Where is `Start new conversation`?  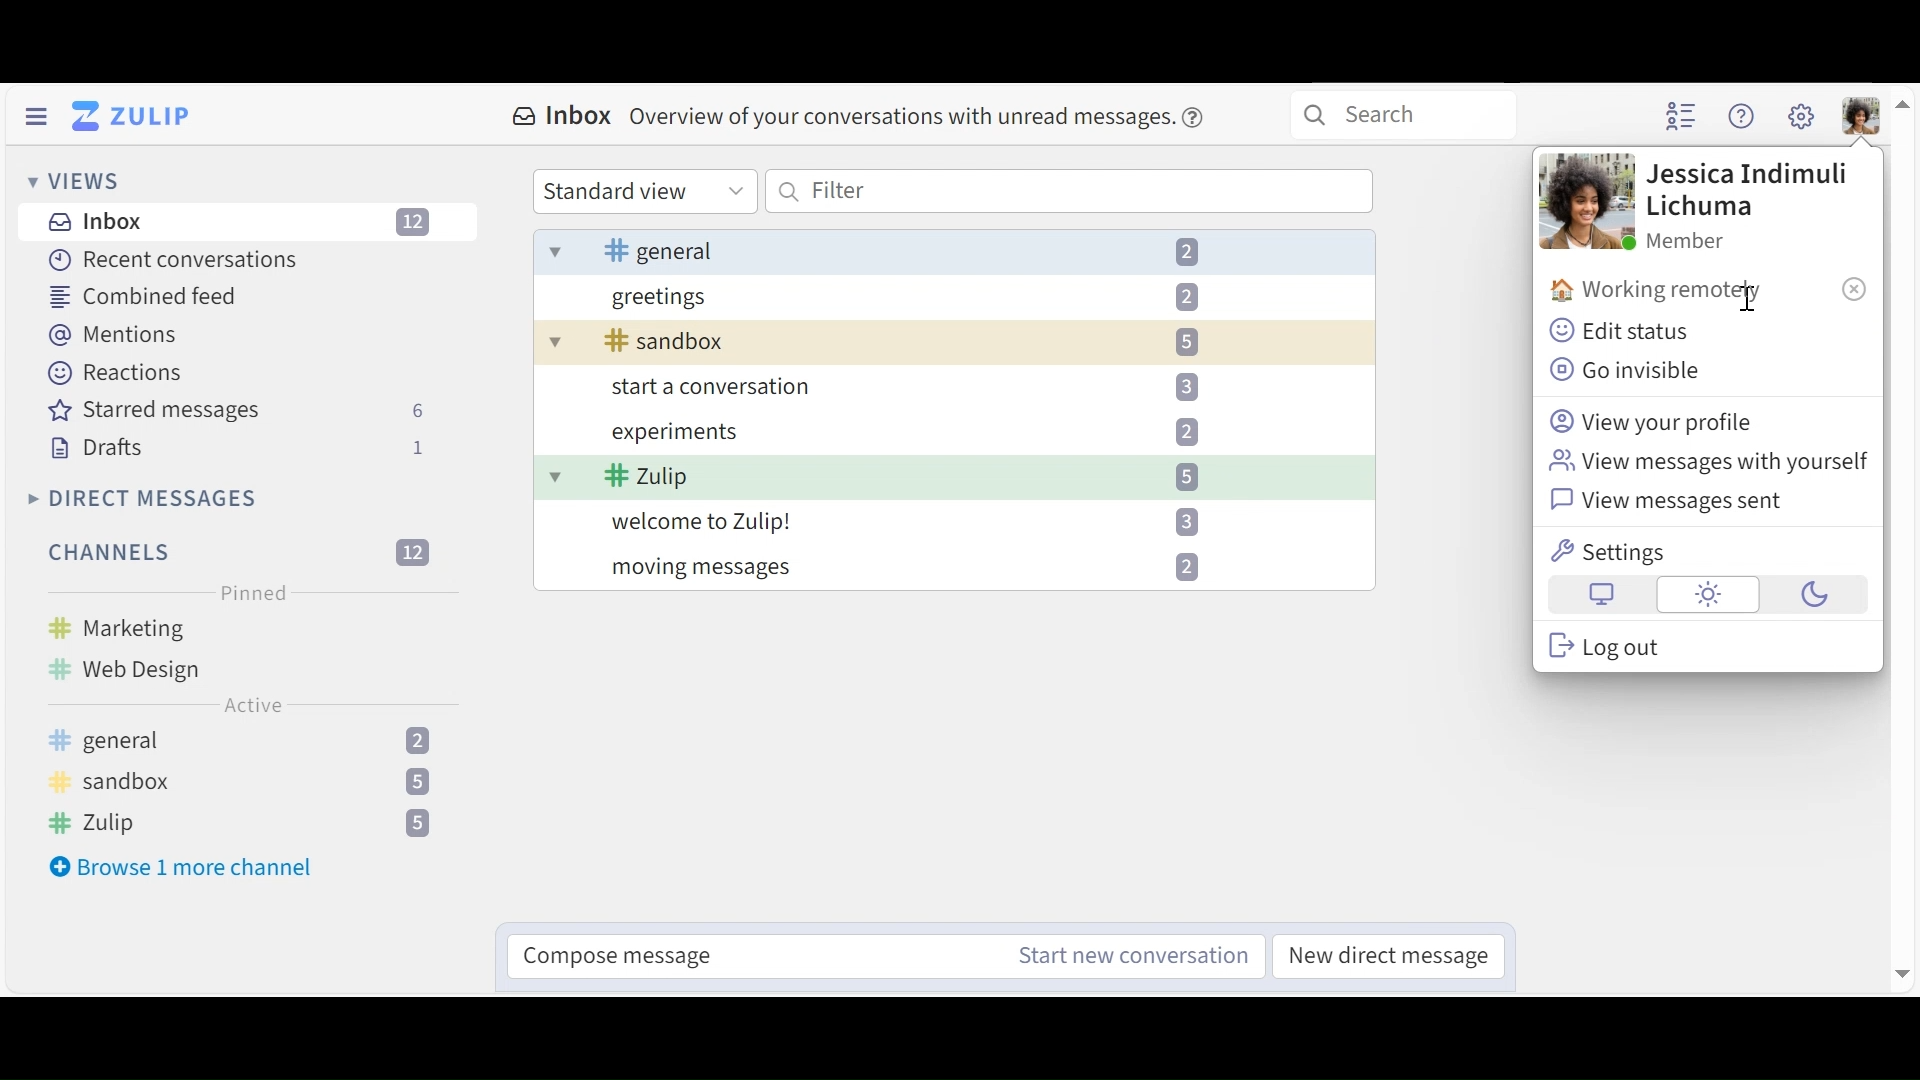
Start new conversation is located at coordinates (1132, 954).